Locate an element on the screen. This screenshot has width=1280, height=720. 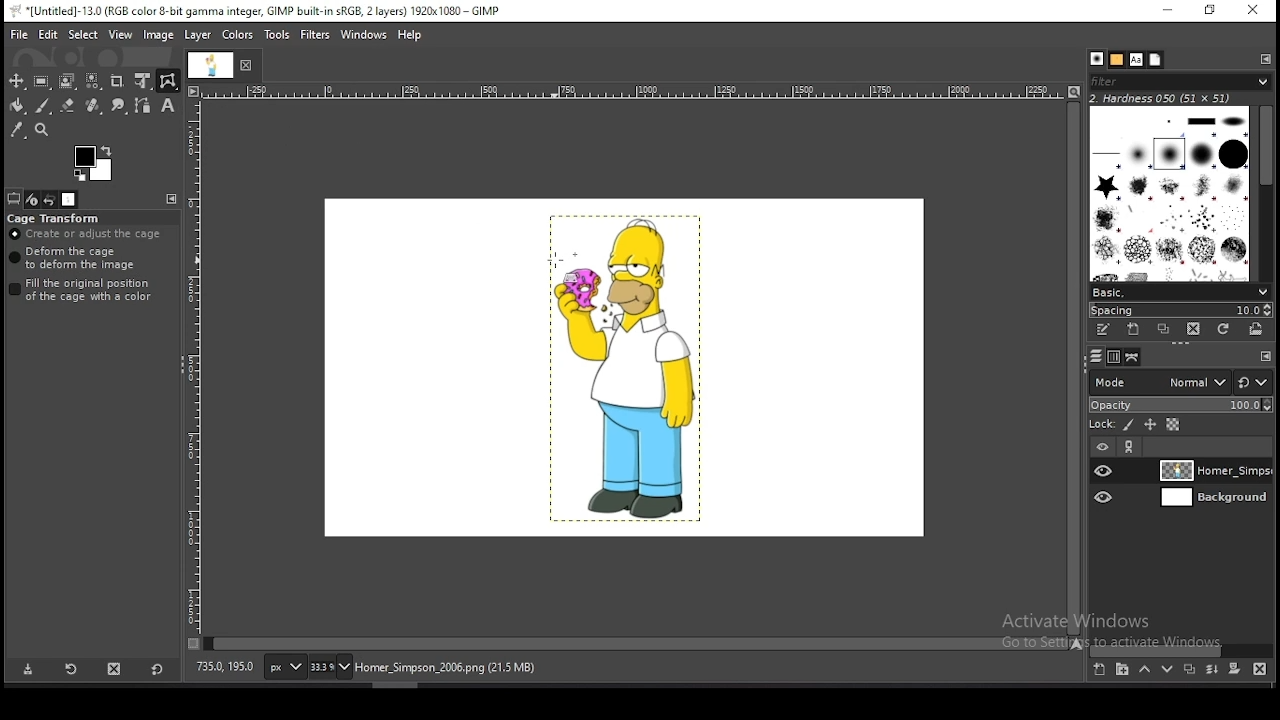
fill the original position of the cage with a color is located at coordinates (86, 290).